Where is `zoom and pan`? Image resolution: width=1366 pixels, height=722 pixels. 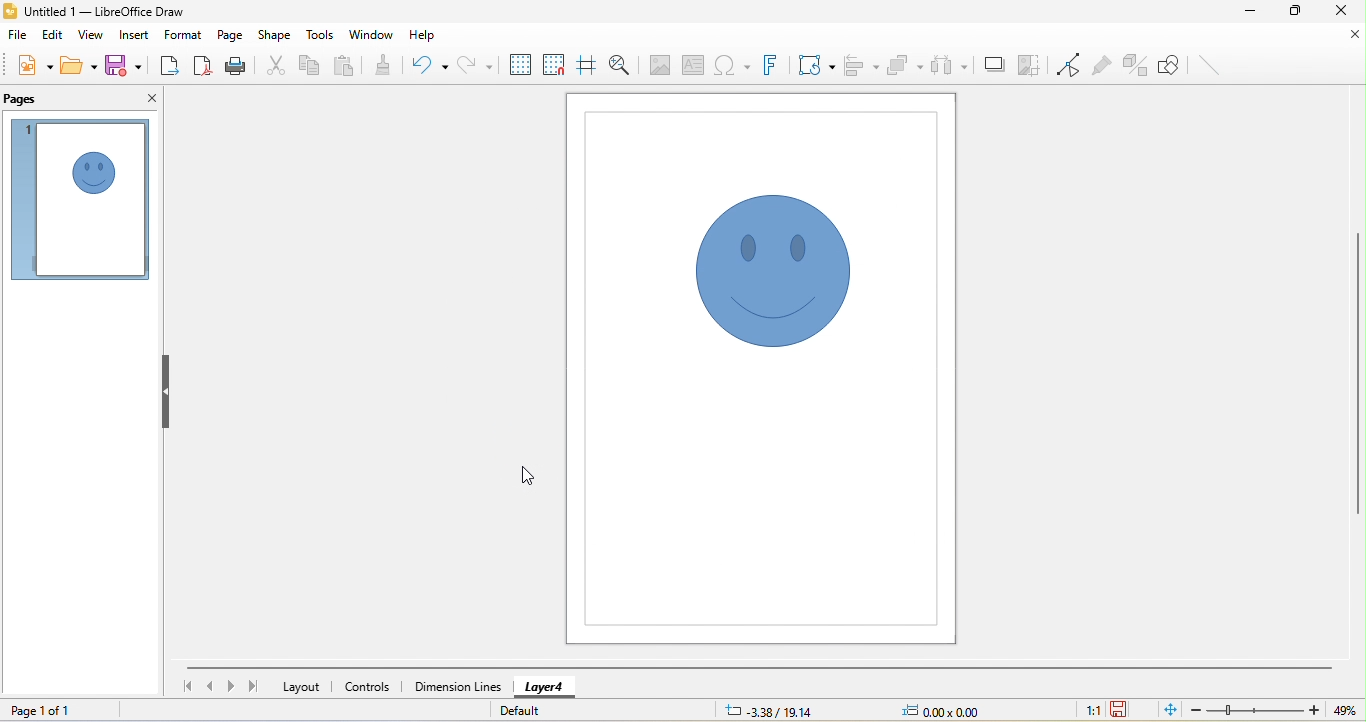
zoom and pan is located at coordinates (622, 64).